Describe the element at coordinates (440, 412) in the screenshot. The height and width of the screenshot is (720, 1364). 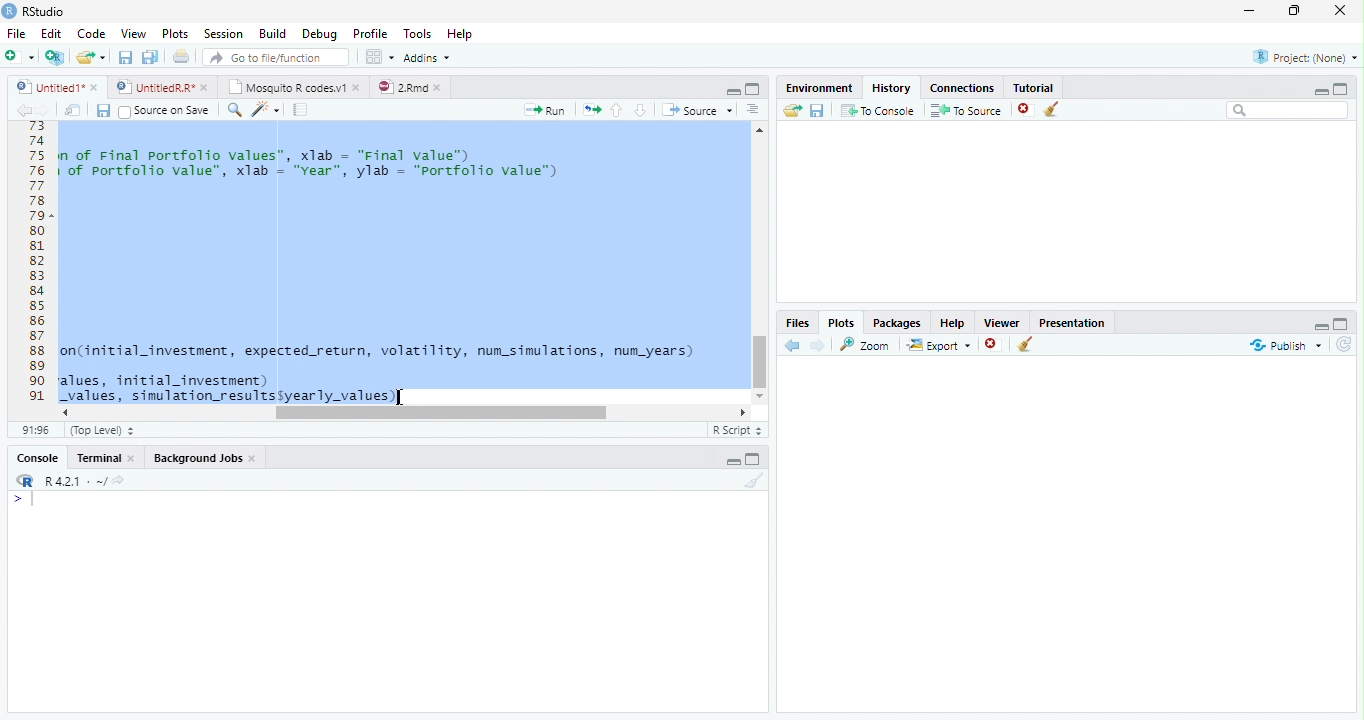
I see `Scroll bar` at that location.